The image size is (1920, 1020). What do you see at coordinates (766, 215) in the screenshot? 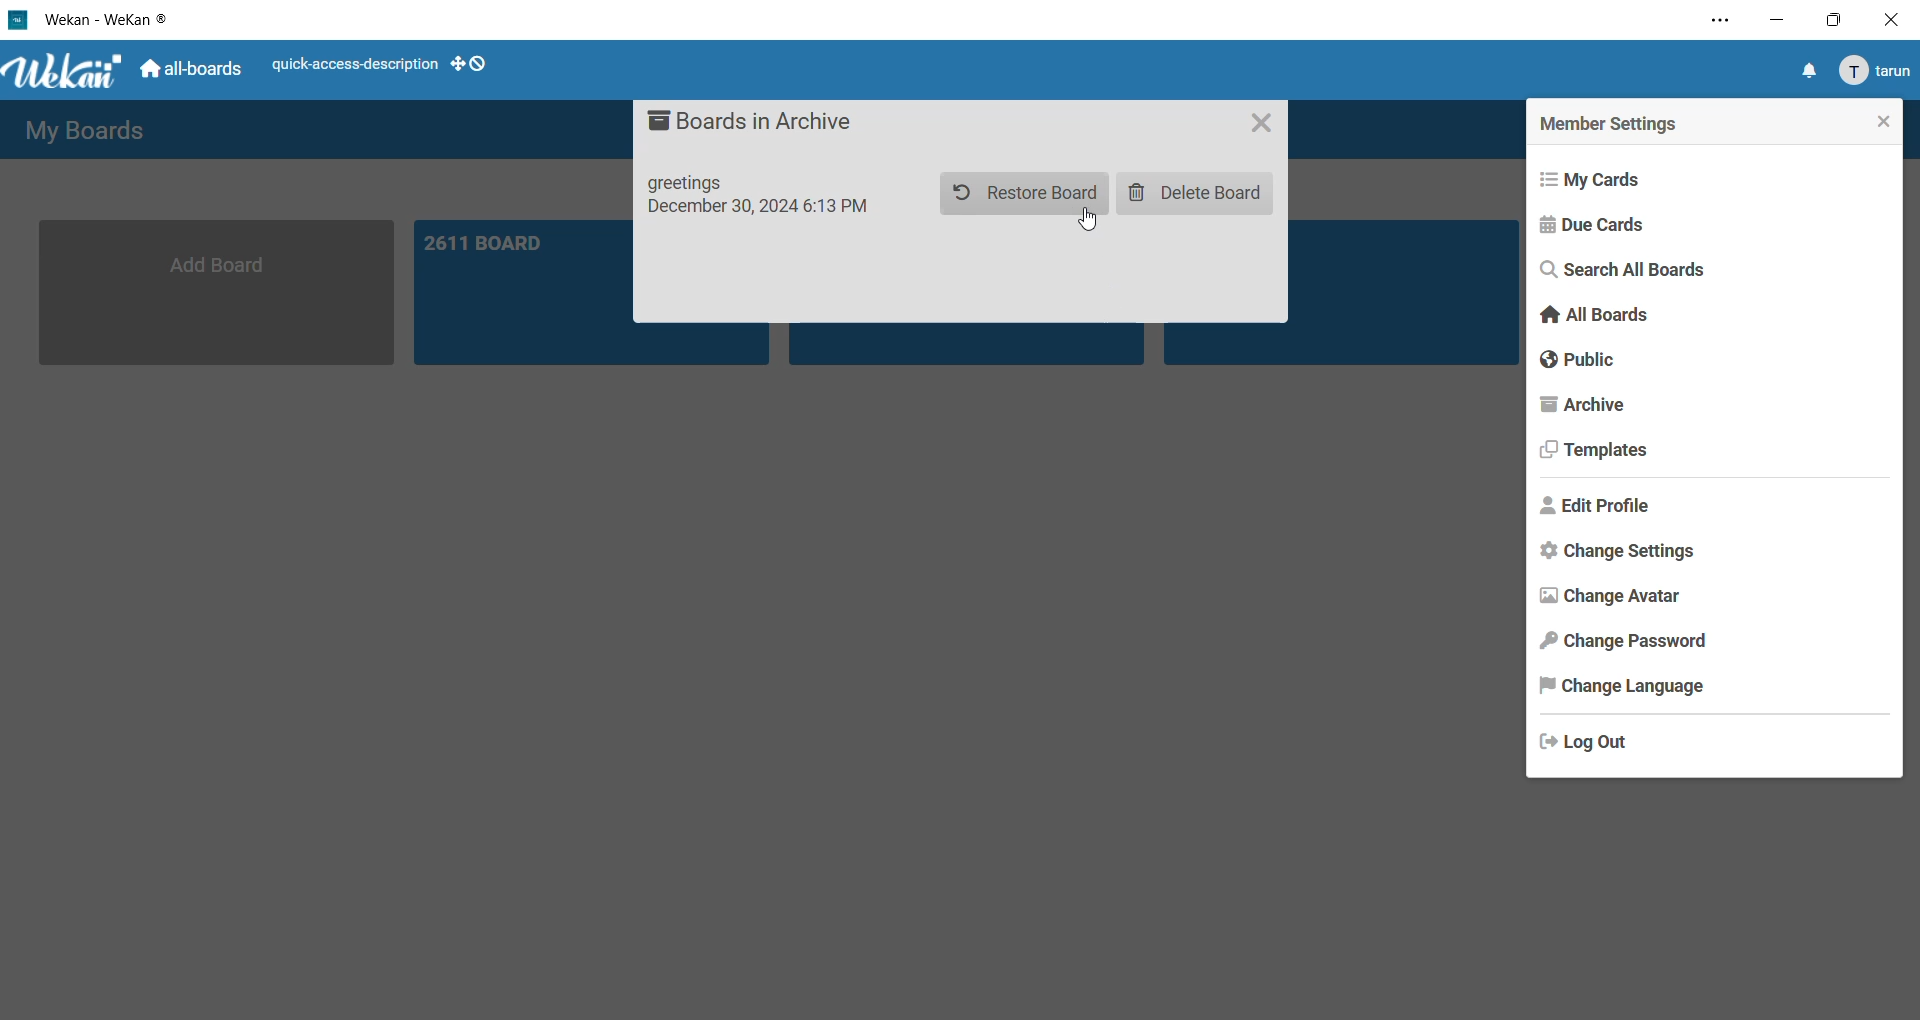
I see `december 30,2024 6.13 pm` at bounding box center [766, 215].